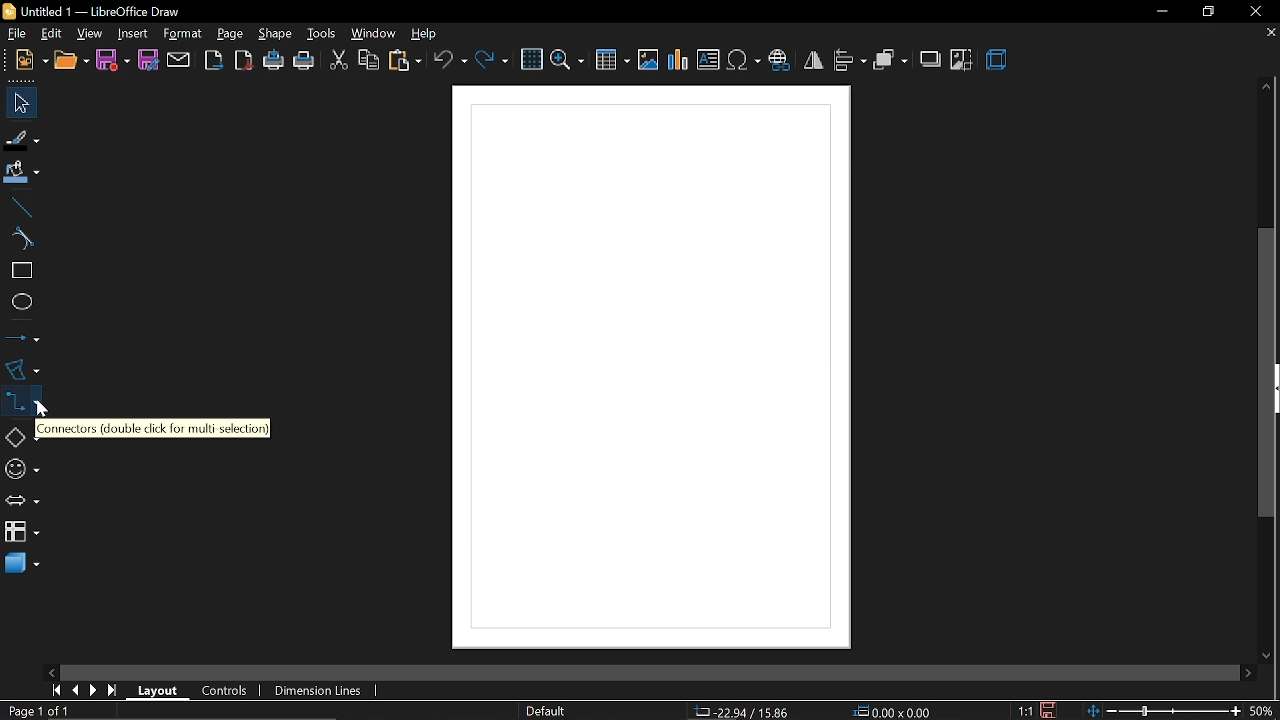  Describe the element at coordinates (567, 60) in the screenshot. I see `zoom` at that location.